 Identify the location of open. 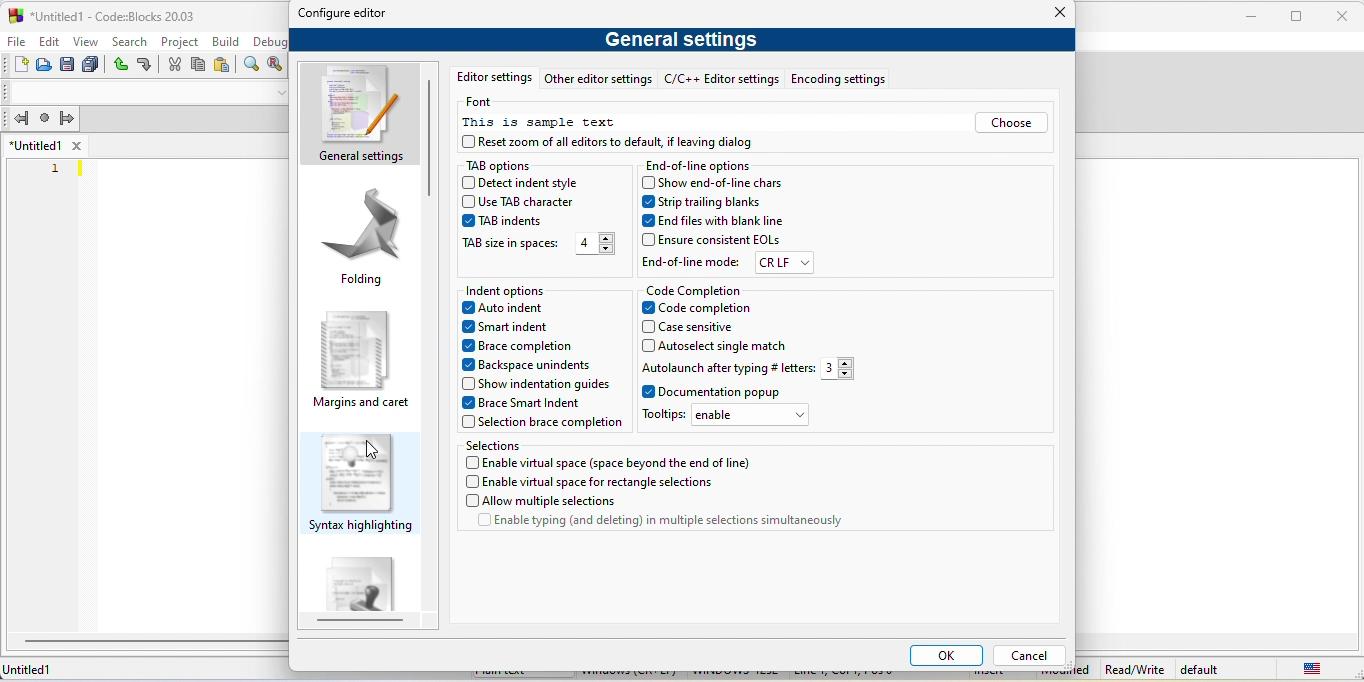
(43, 65).